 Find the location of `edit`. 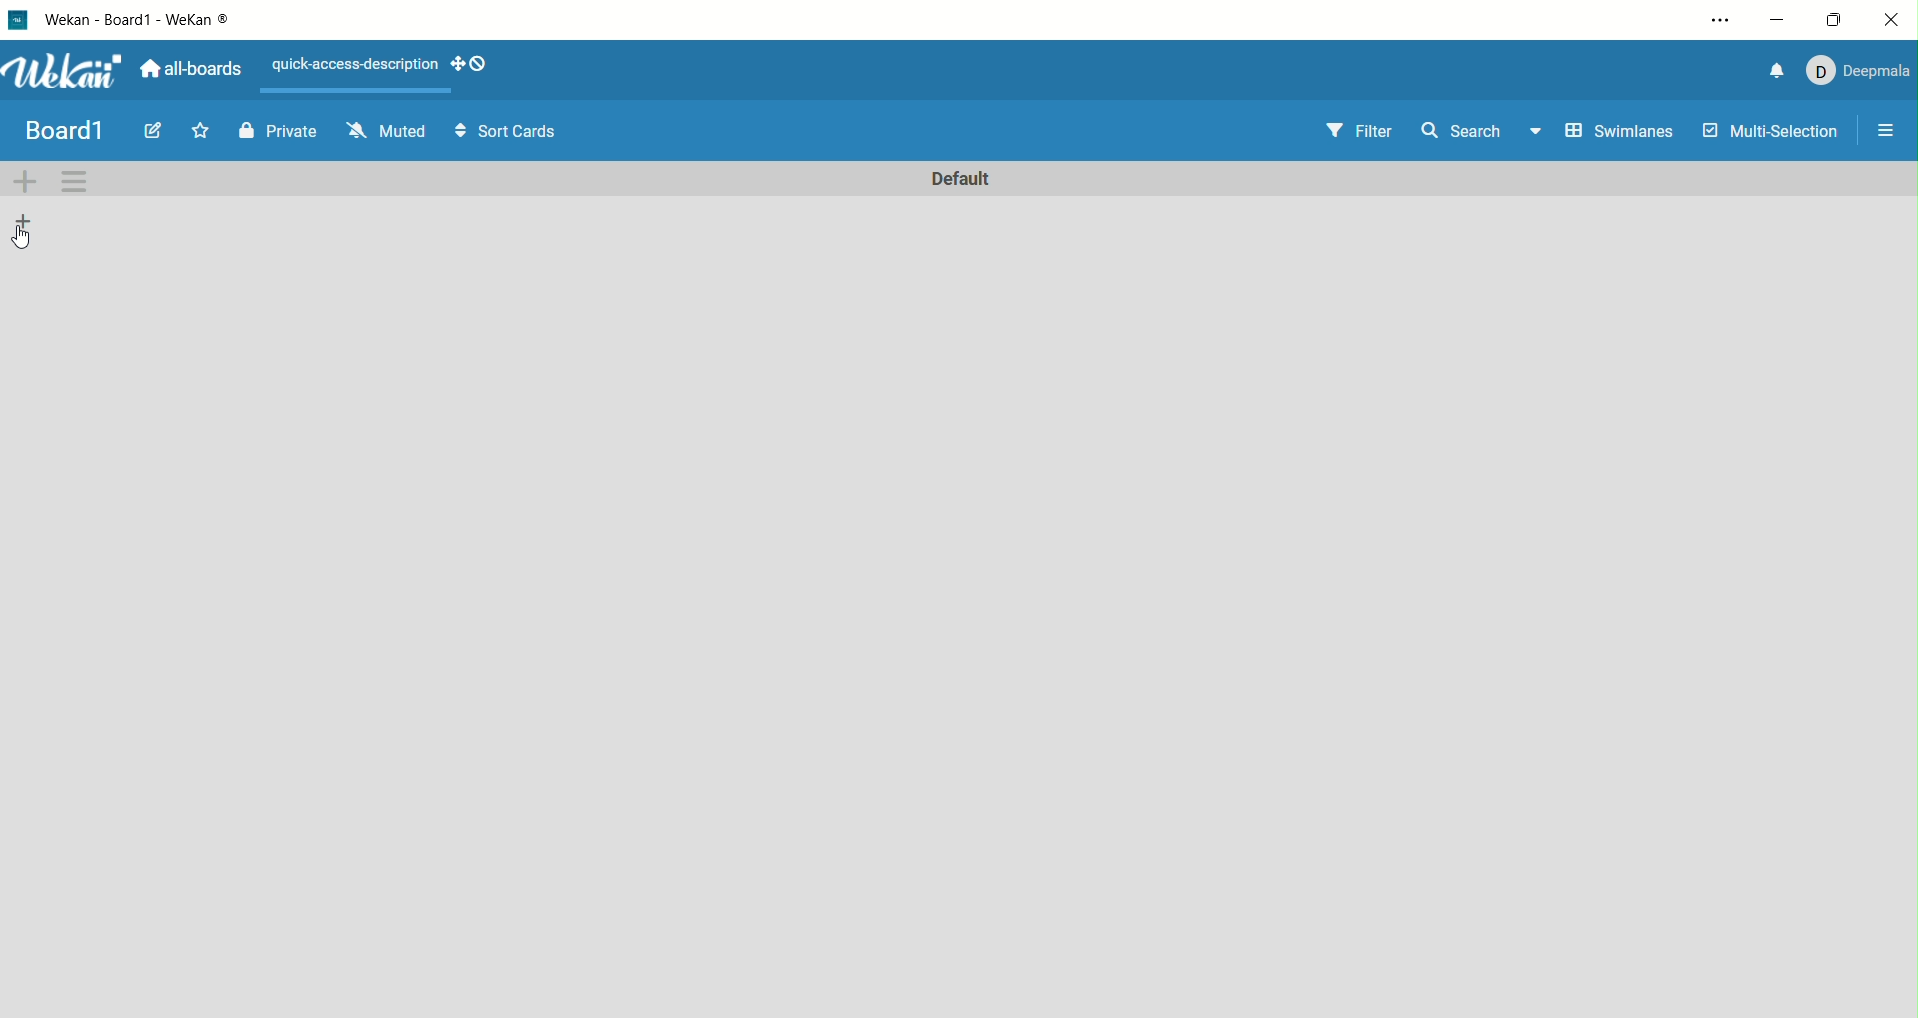

edit is located at coordinates (149, 132).